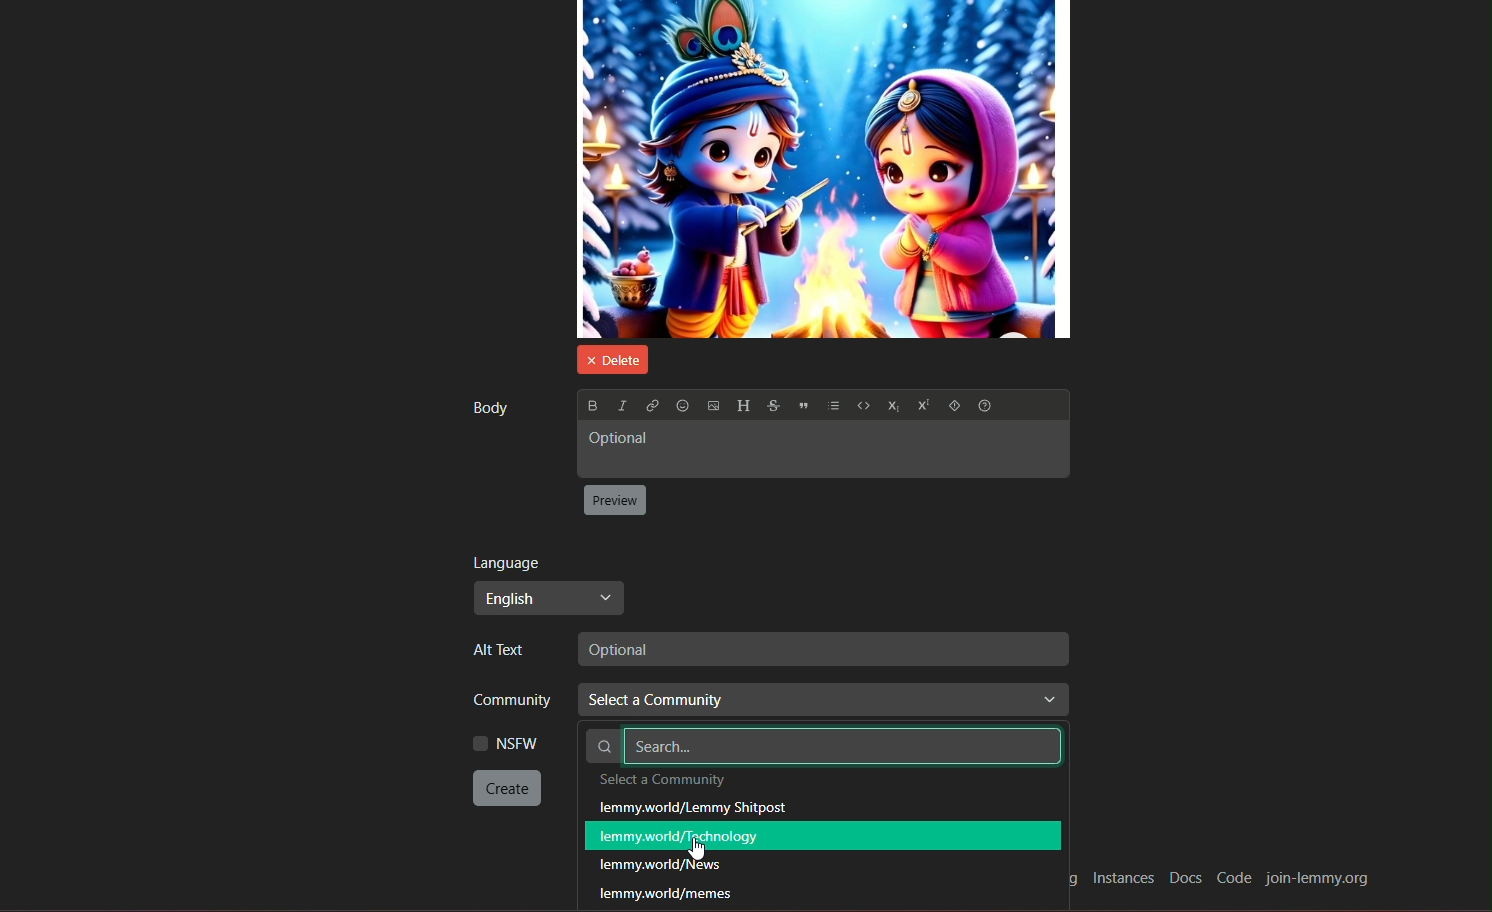  Describe the element at coordinates (507, 562) in the screenshot. I see `language` at that location.